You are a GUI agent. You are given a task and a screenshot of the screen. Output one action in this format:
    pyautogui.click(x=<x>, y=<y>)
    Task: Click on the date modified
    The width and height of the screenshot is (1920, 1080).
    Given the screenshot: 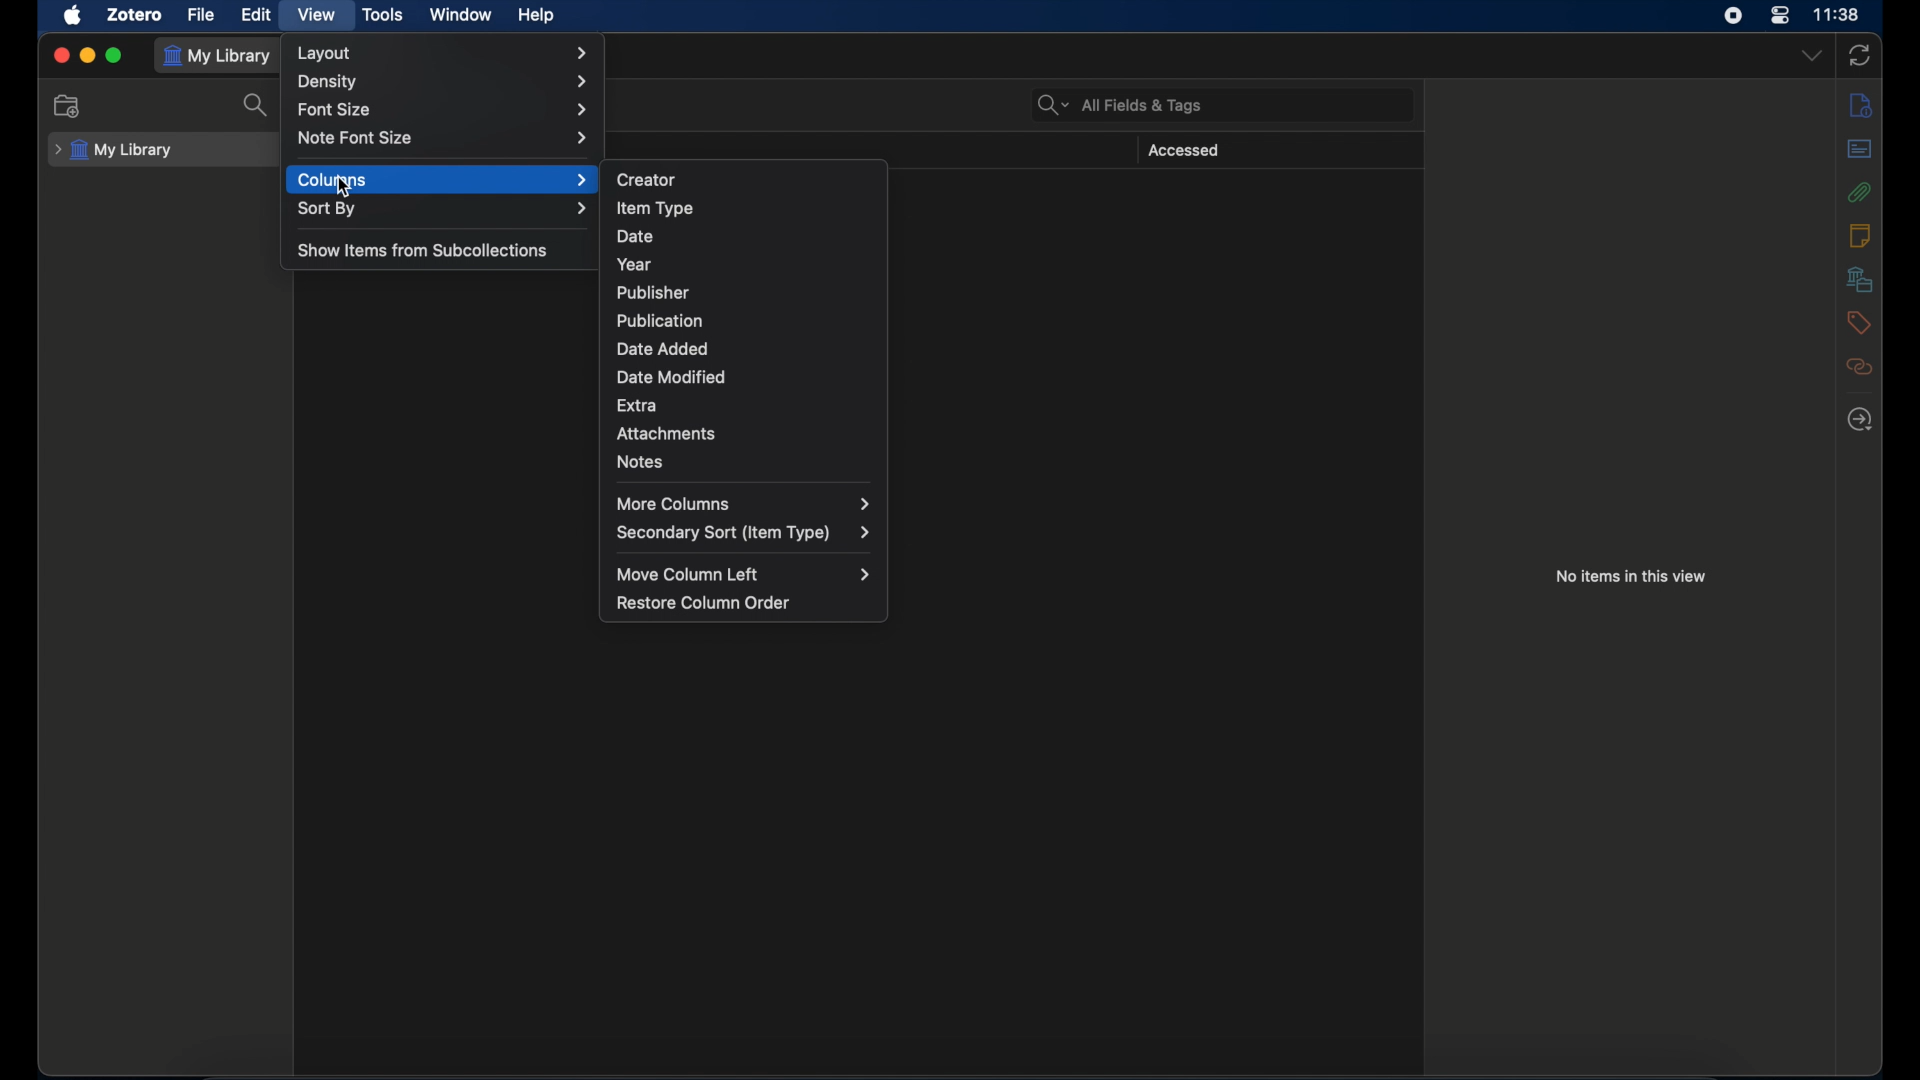 What is the action you would take?
    pyautogui.click(x=672, y=377)
    